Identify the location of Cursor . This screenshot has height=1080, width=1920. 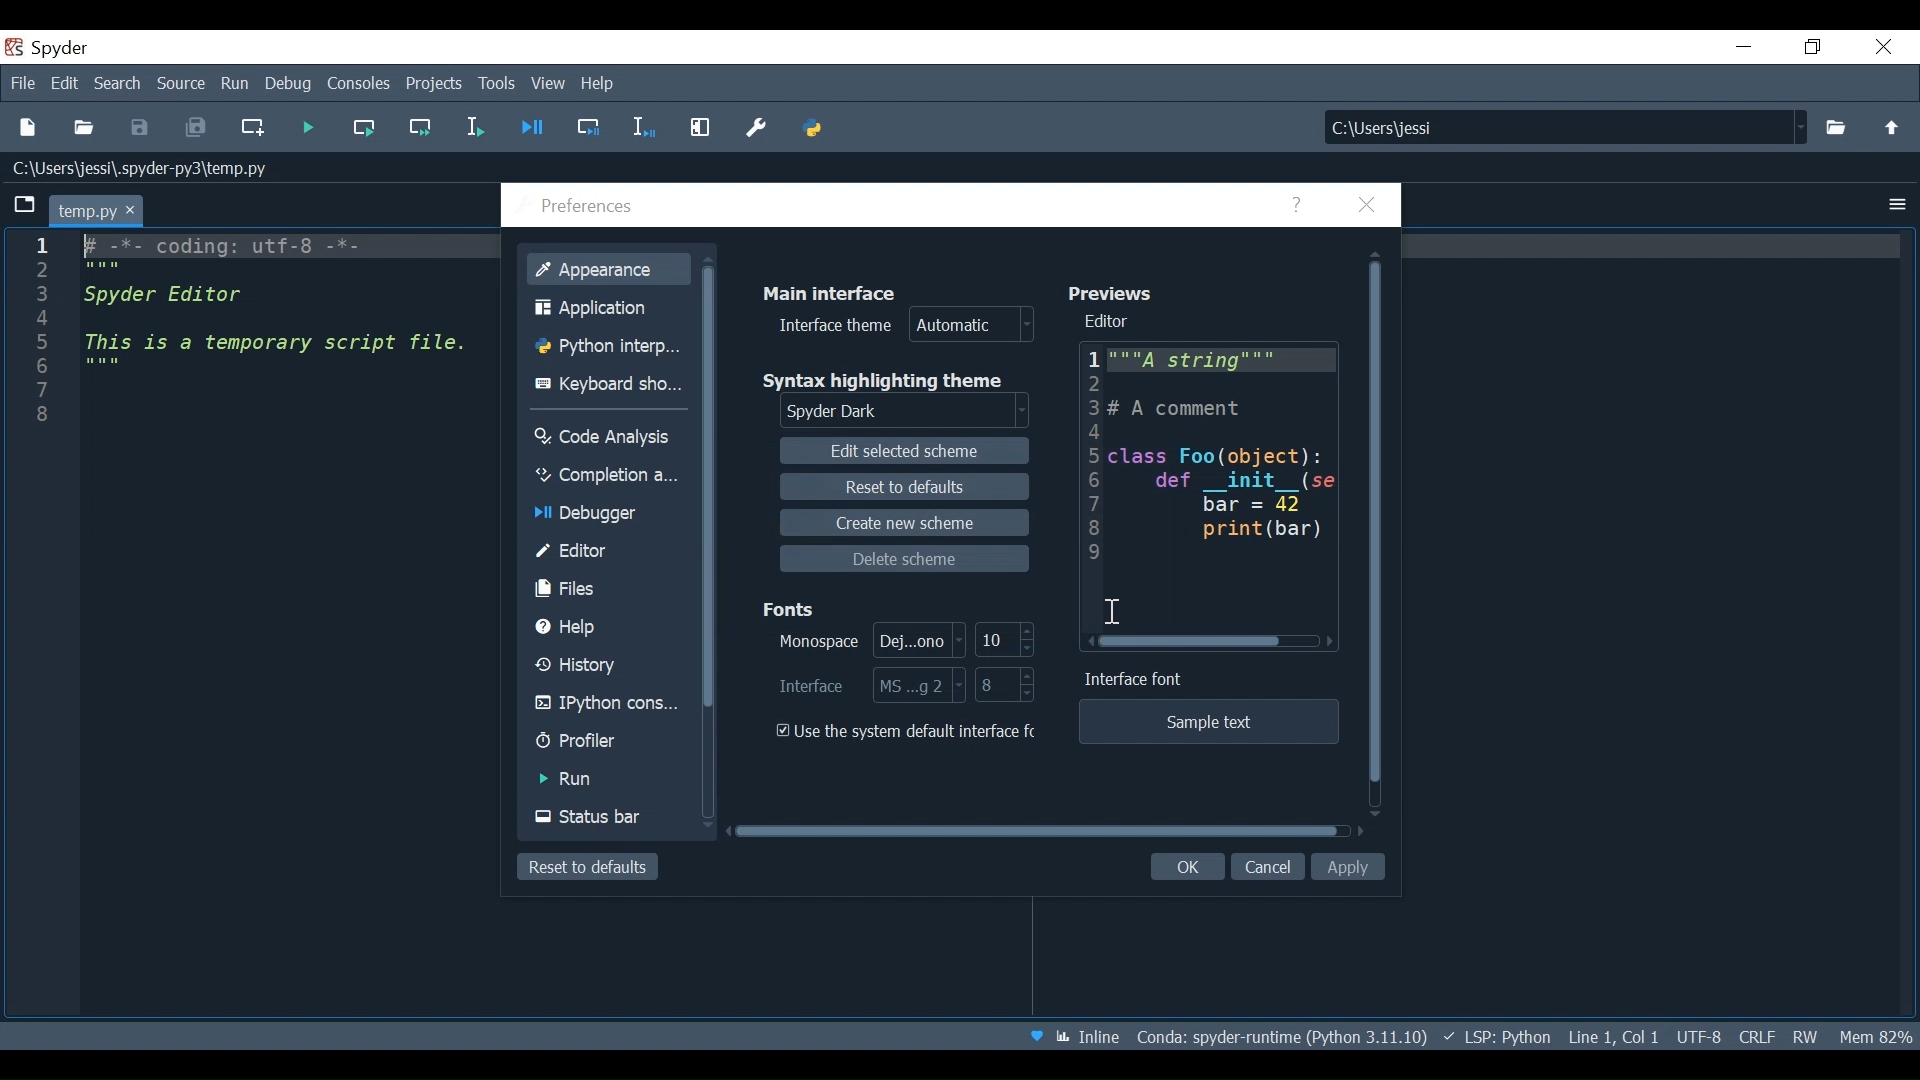
(1108, 614).